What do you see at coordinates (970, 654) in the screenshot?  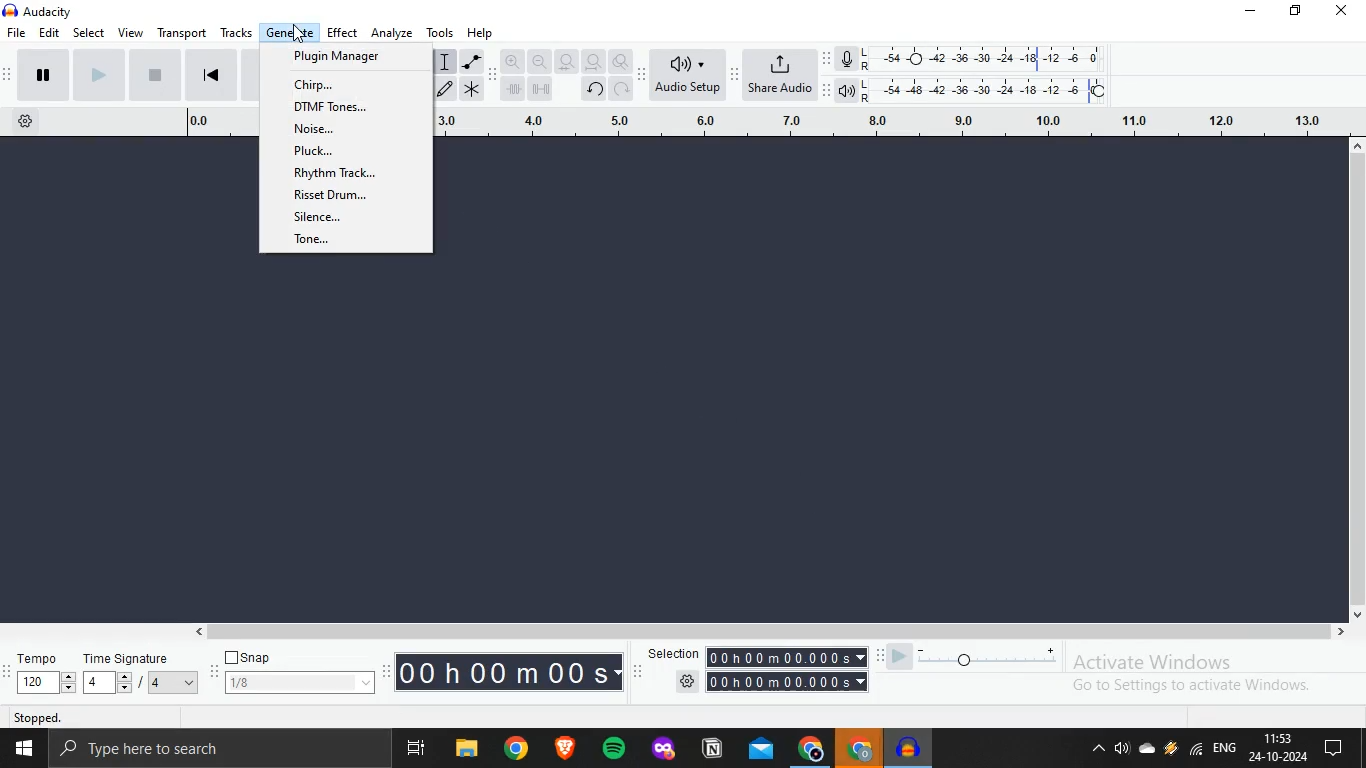 I see `Slider` at bounding box center [970, 654].